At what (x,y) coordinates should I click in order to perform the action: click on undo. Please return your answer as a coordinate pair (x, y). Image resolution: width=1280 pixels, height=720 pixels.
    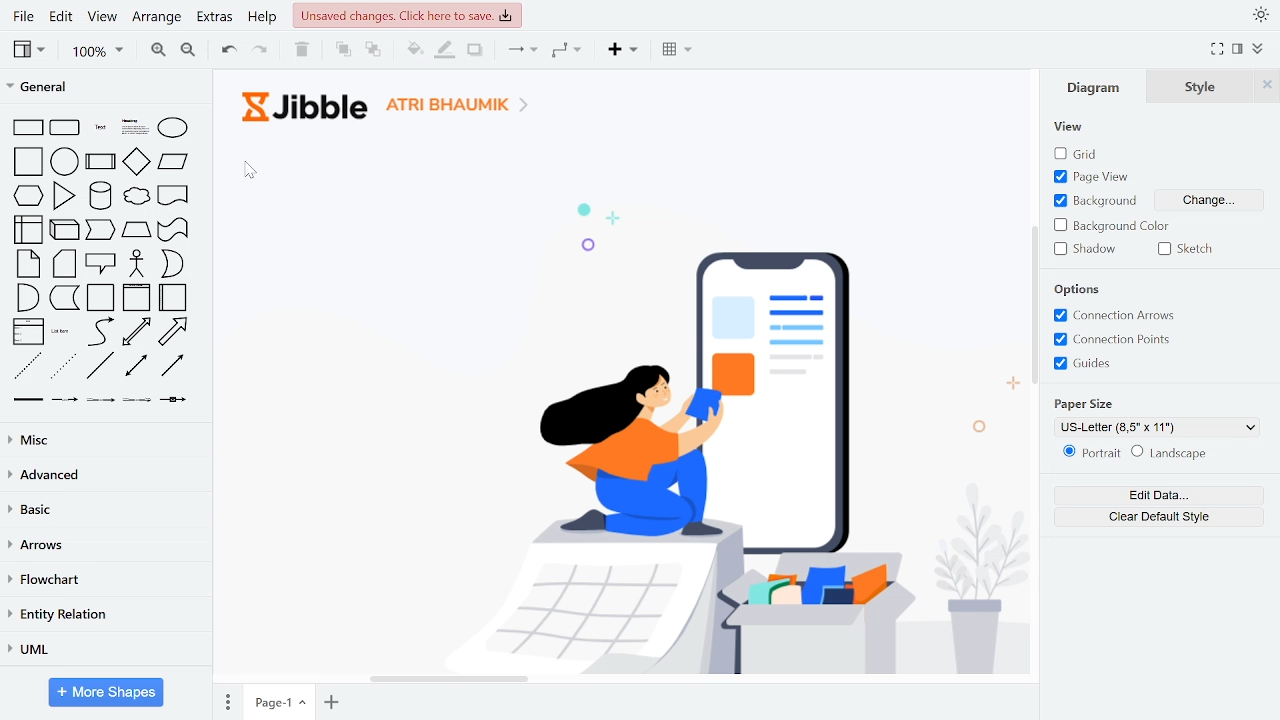
    Looking at the image, I should click on (230, 50).